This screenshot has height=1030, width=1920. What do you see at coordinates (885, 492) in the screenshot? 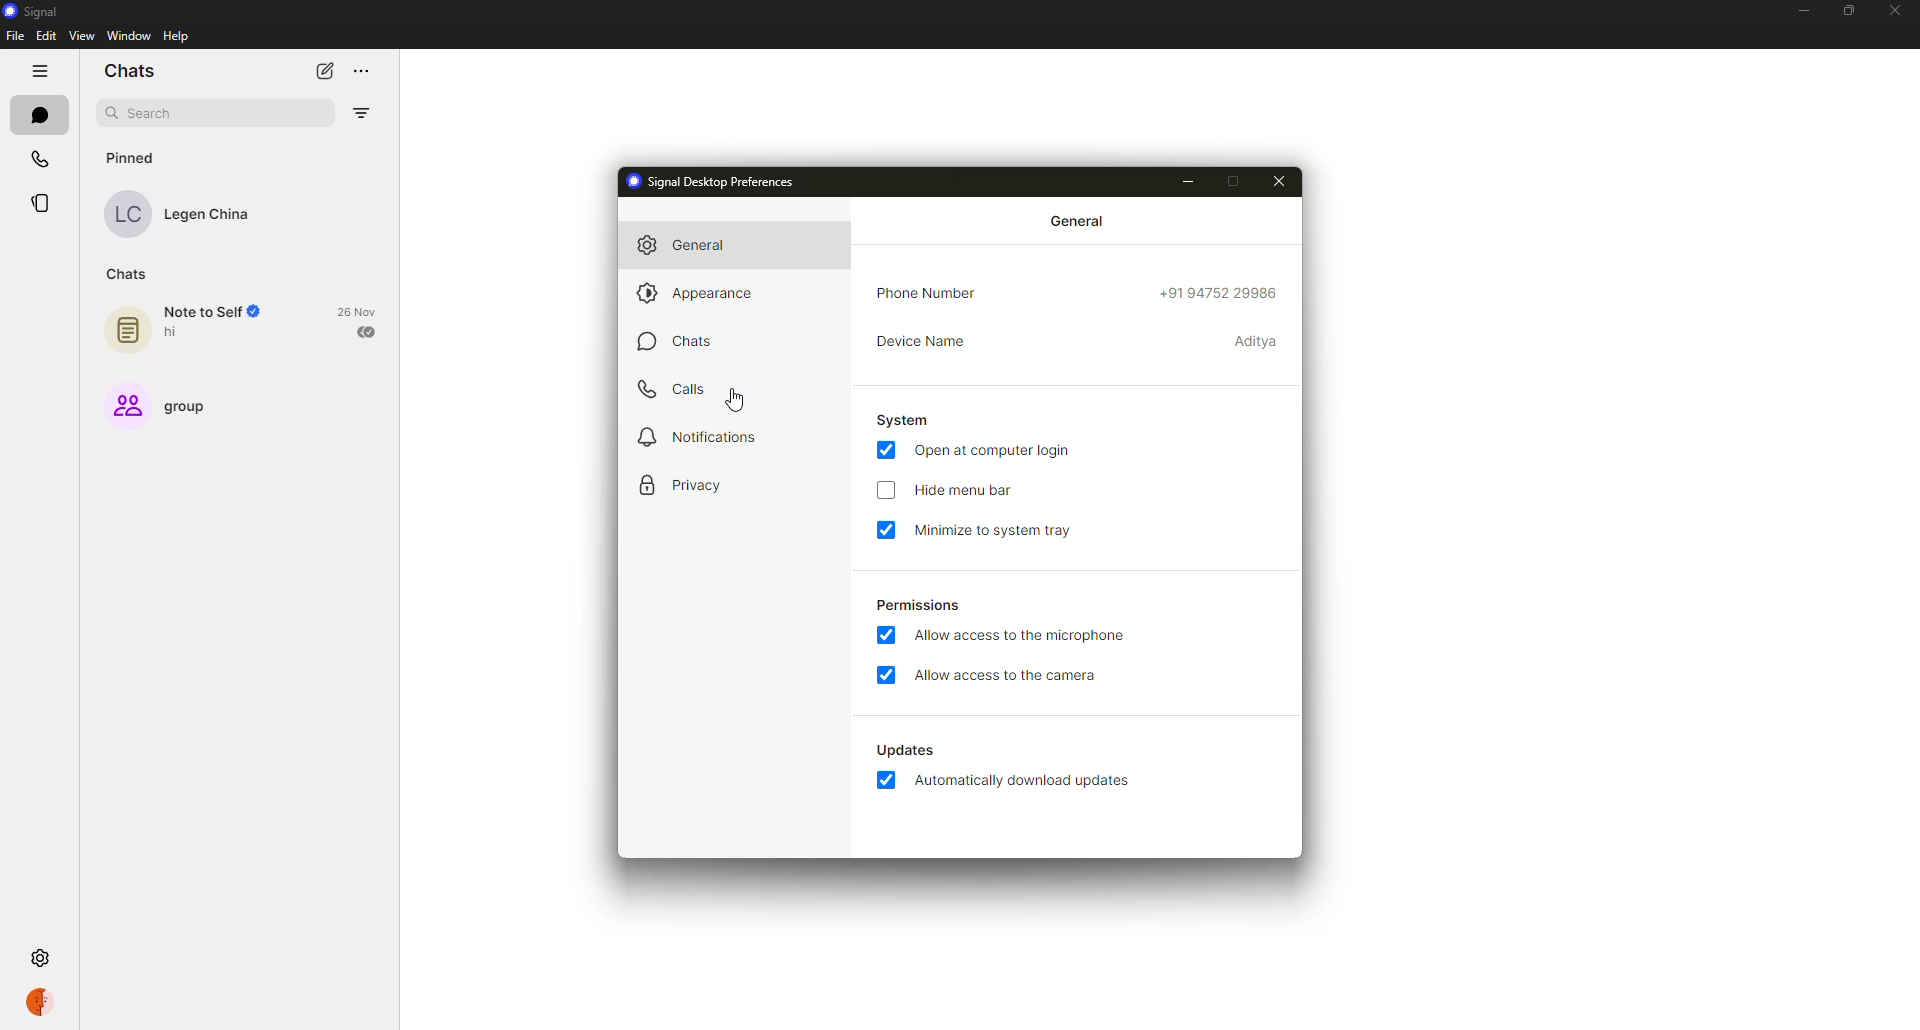
I see `click to enable` at bounding box center [885, 492].